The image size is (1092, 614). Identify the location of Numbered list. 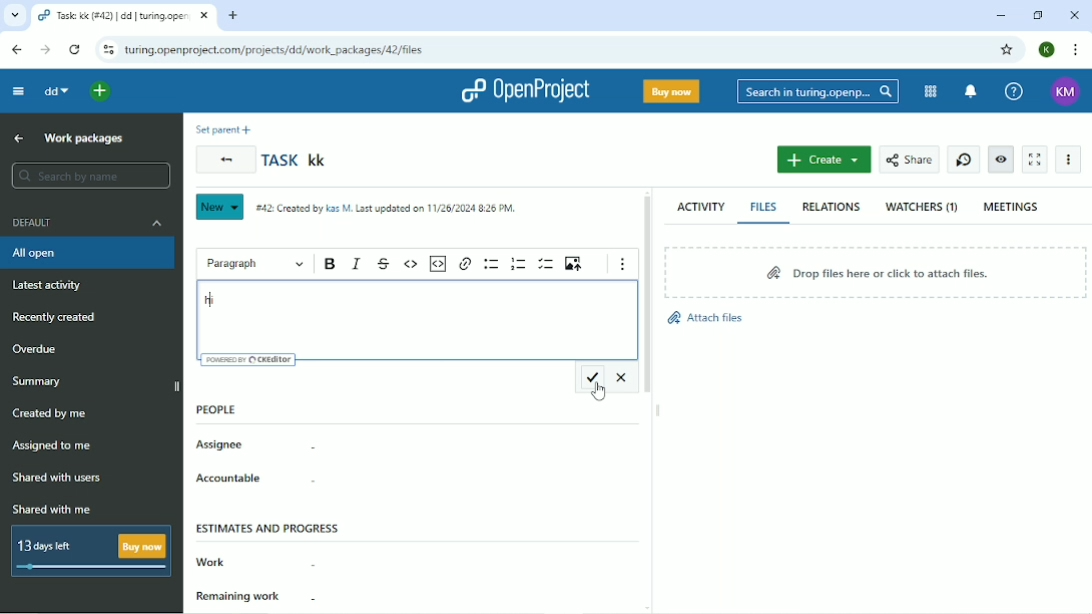
(519, 264).